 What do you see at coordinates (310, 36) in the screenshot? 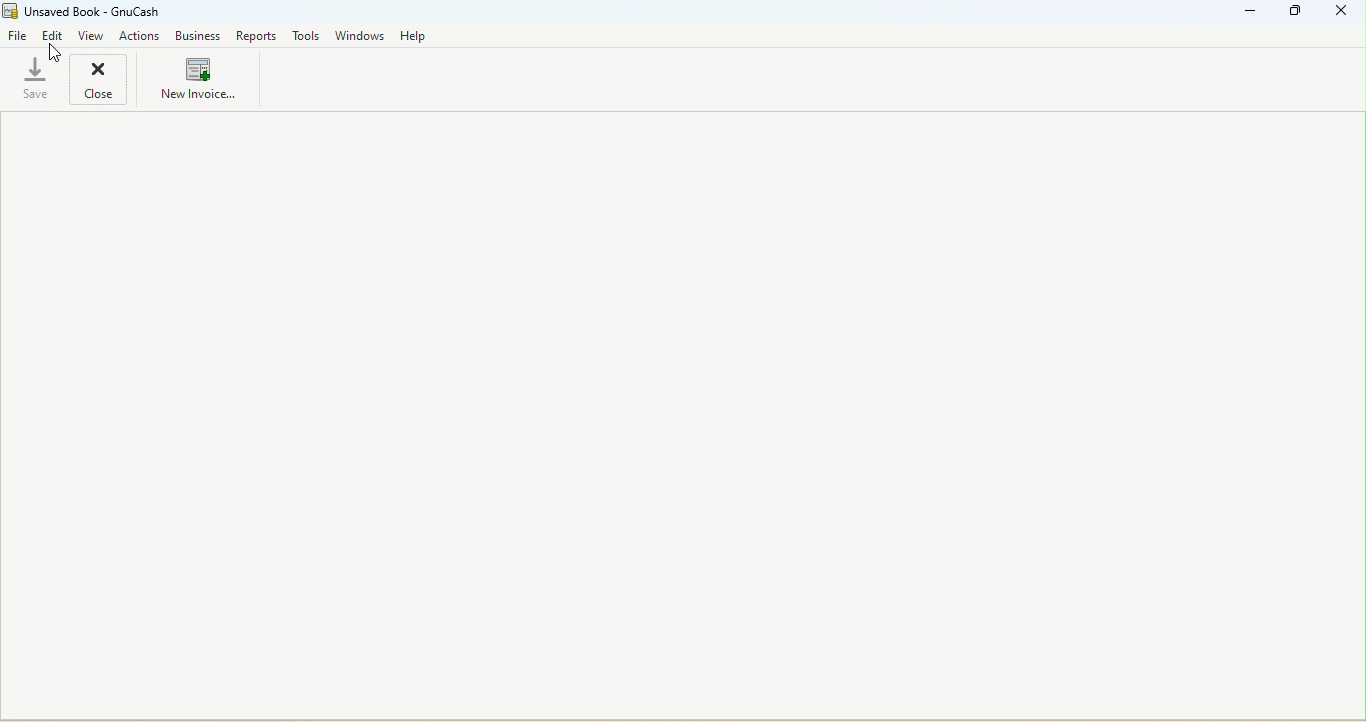
I see `Tools` at bounding box center [310, 36].